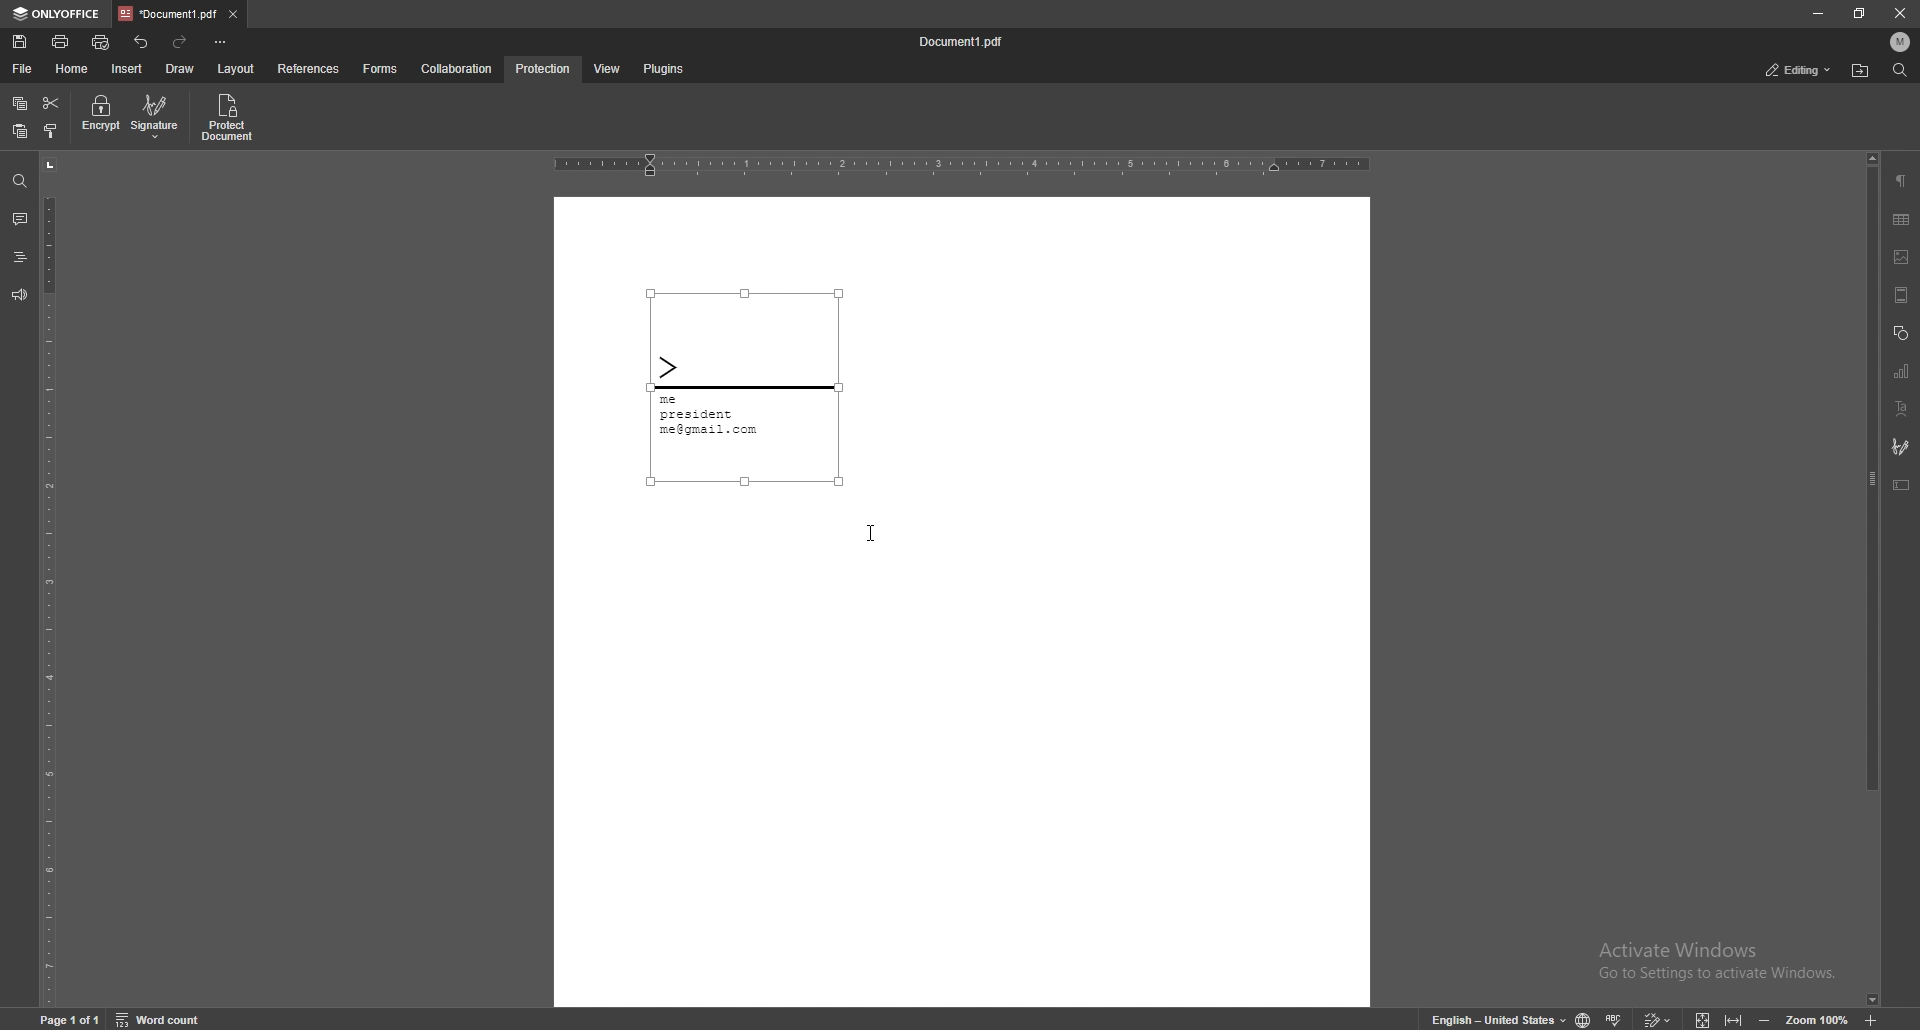  Describe the element at coordinates (962, 166) in the screenshot. I see `horizontal scale` at that location.